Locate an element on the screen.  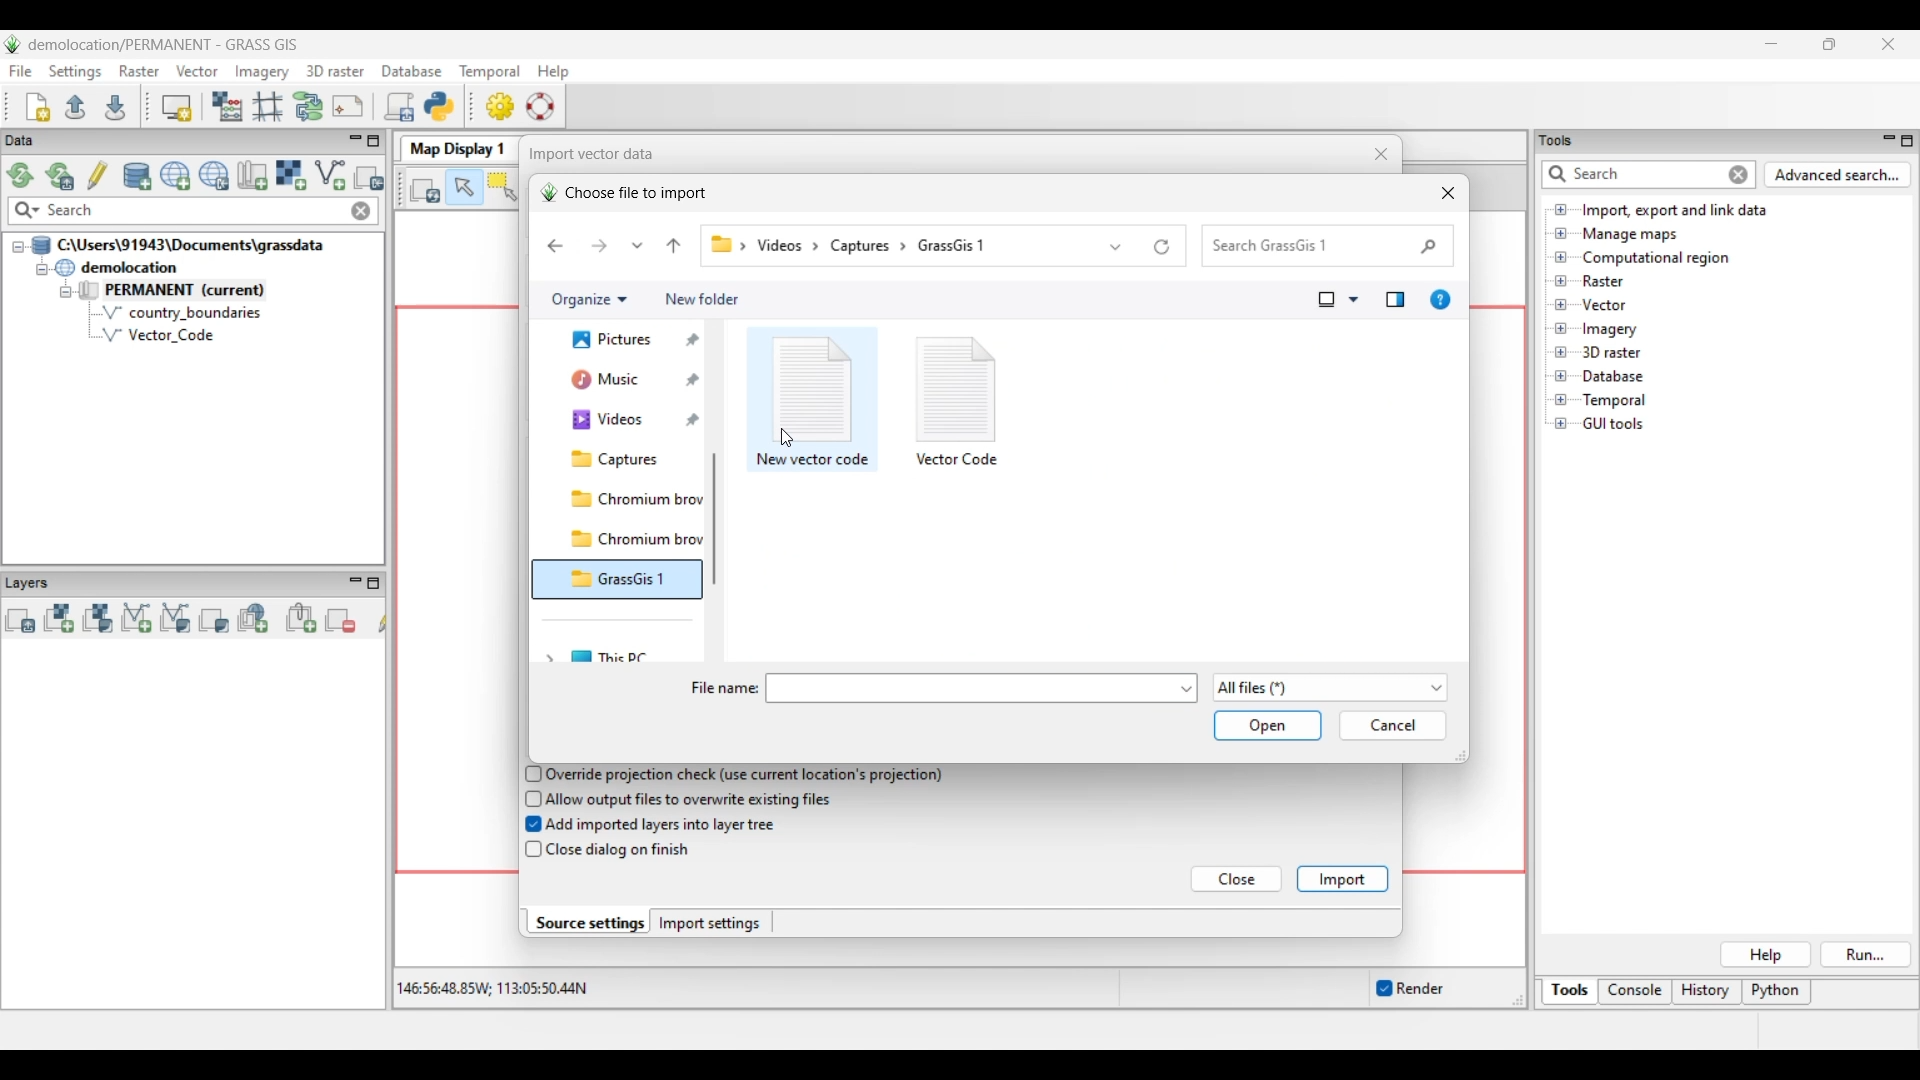
Click to open Computational region is located at coordinates (1561, 257).